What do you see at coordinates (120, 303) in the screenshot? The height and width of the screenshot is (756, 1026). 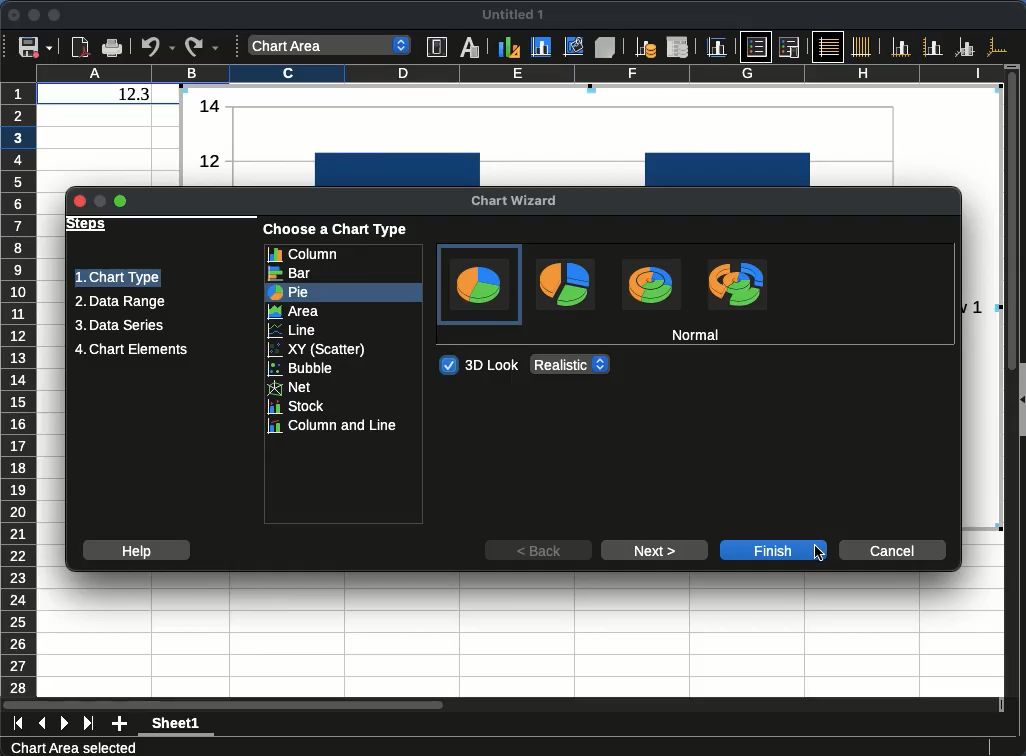 I see `data range` at bounding box center [120, 303].